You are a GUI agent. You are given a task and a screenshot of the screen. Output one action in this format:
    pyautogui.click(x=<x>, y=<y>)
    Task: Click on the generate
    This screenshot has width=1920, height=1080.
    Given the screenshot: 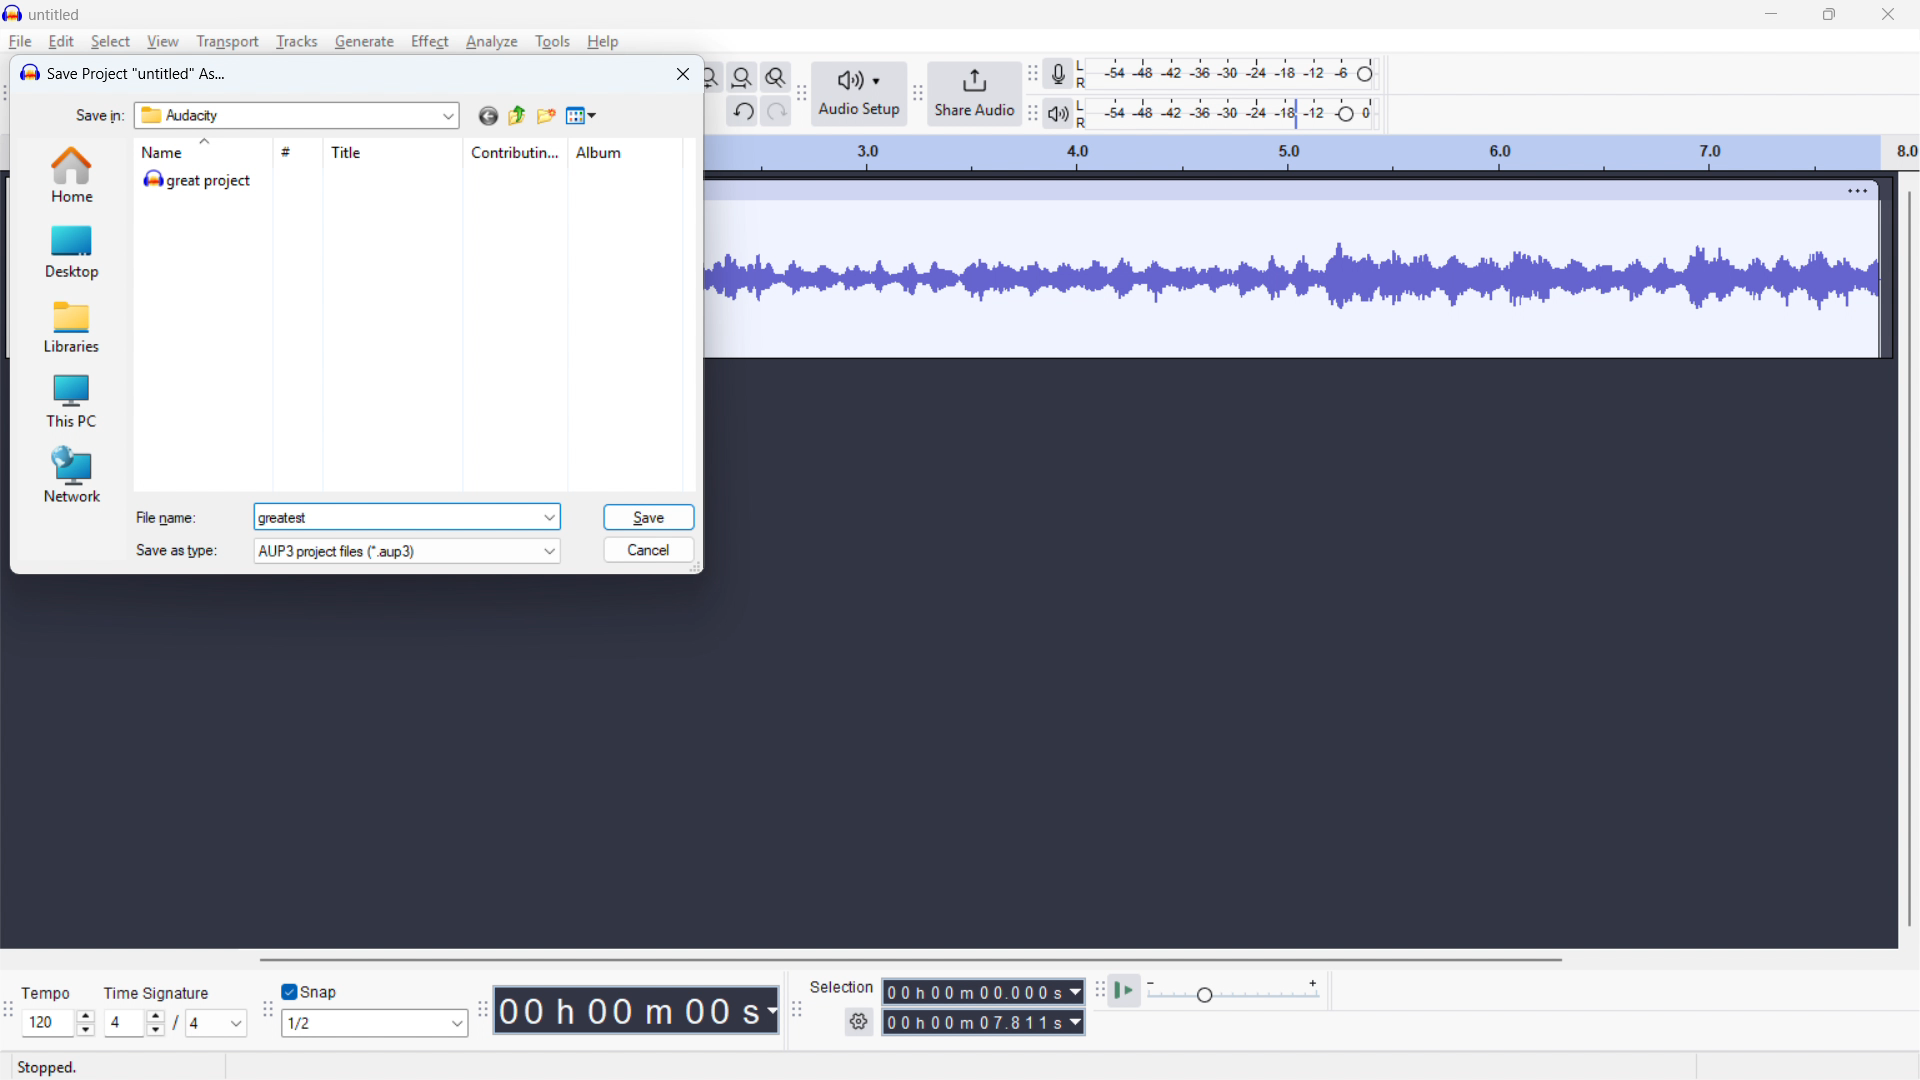 What is the action you would take?
    pyautogui.click(x=364, y=42)
    